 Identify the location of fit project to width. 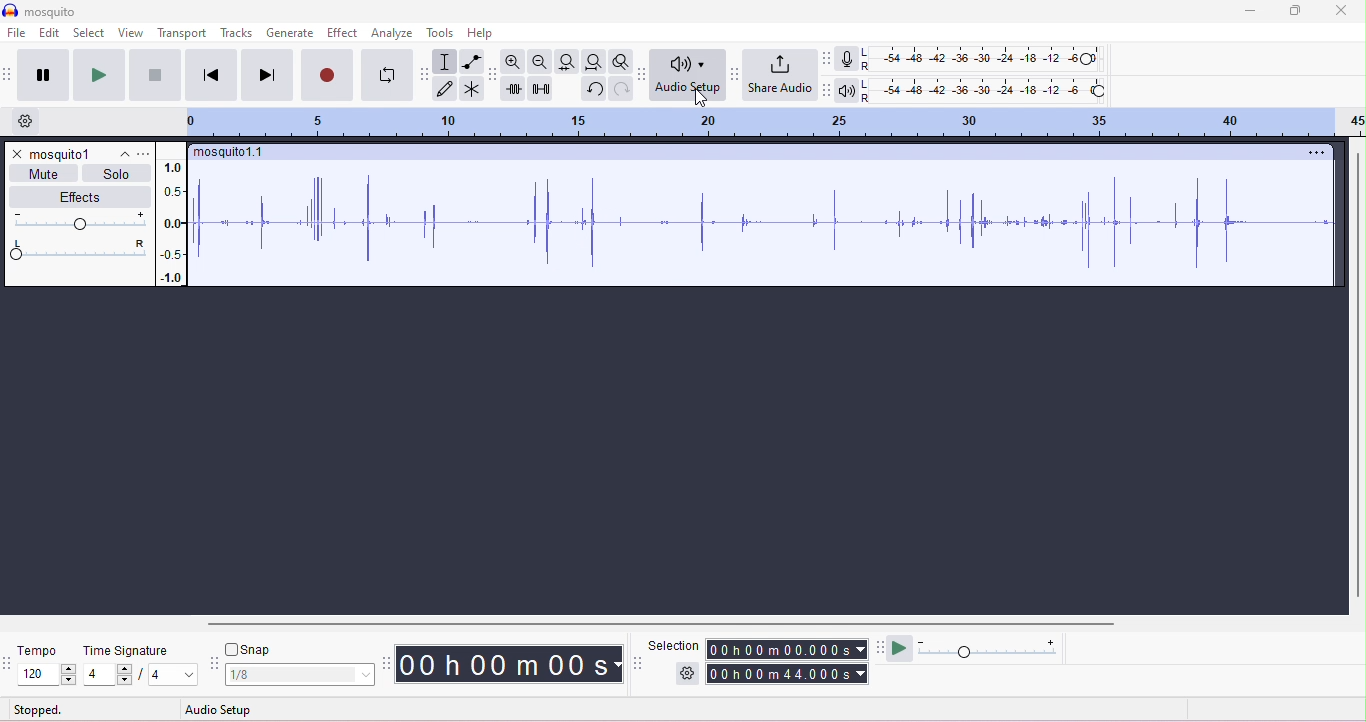
(593, 62).